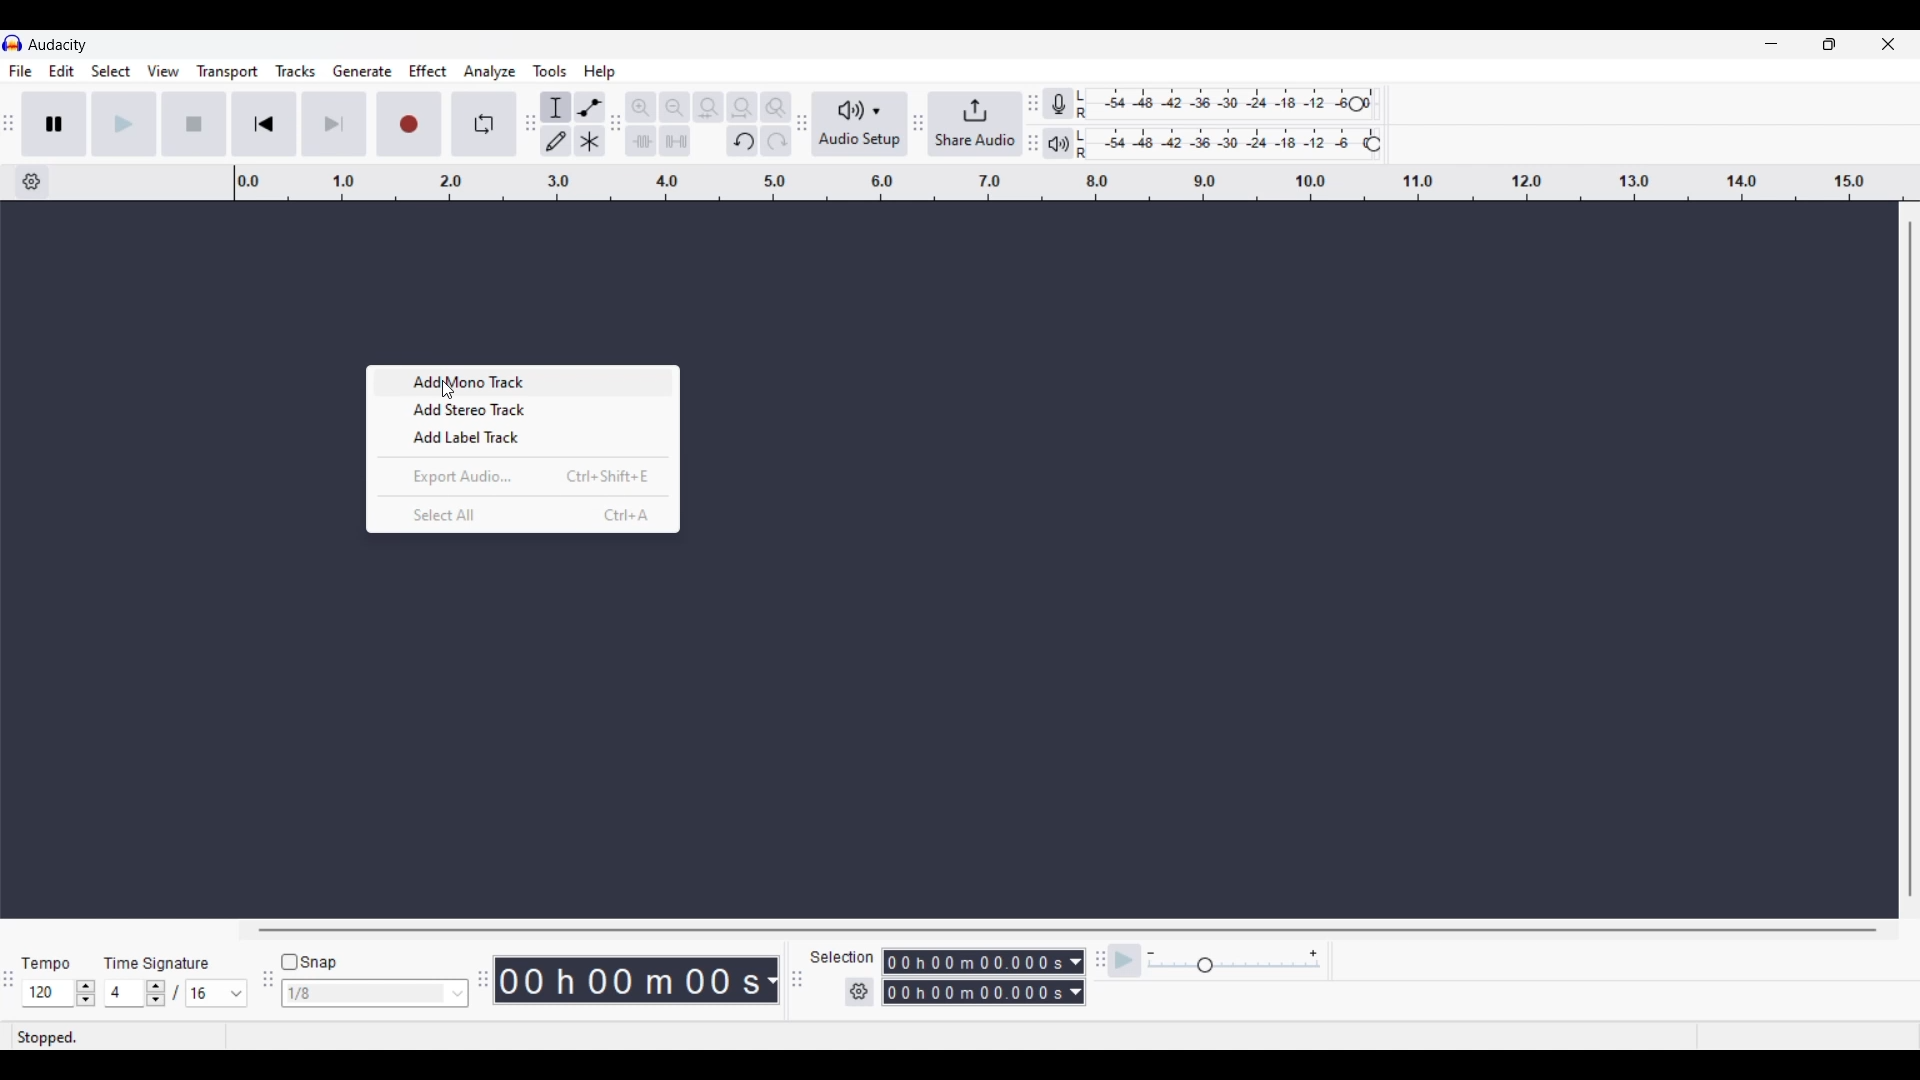  What do you see at coordinates (557, 141) in the screenshot?
I see `Draw tool` at bounding box center [557, 141].